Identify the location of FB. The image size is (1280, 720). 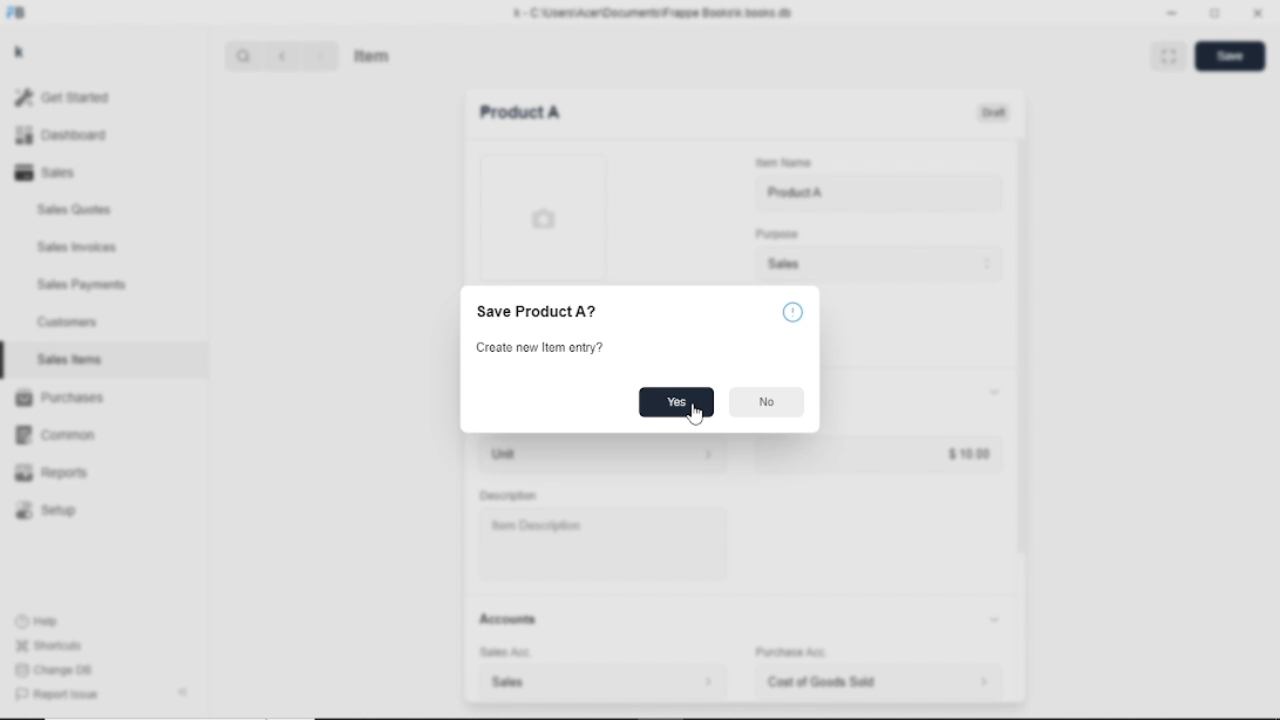
(18, 14).